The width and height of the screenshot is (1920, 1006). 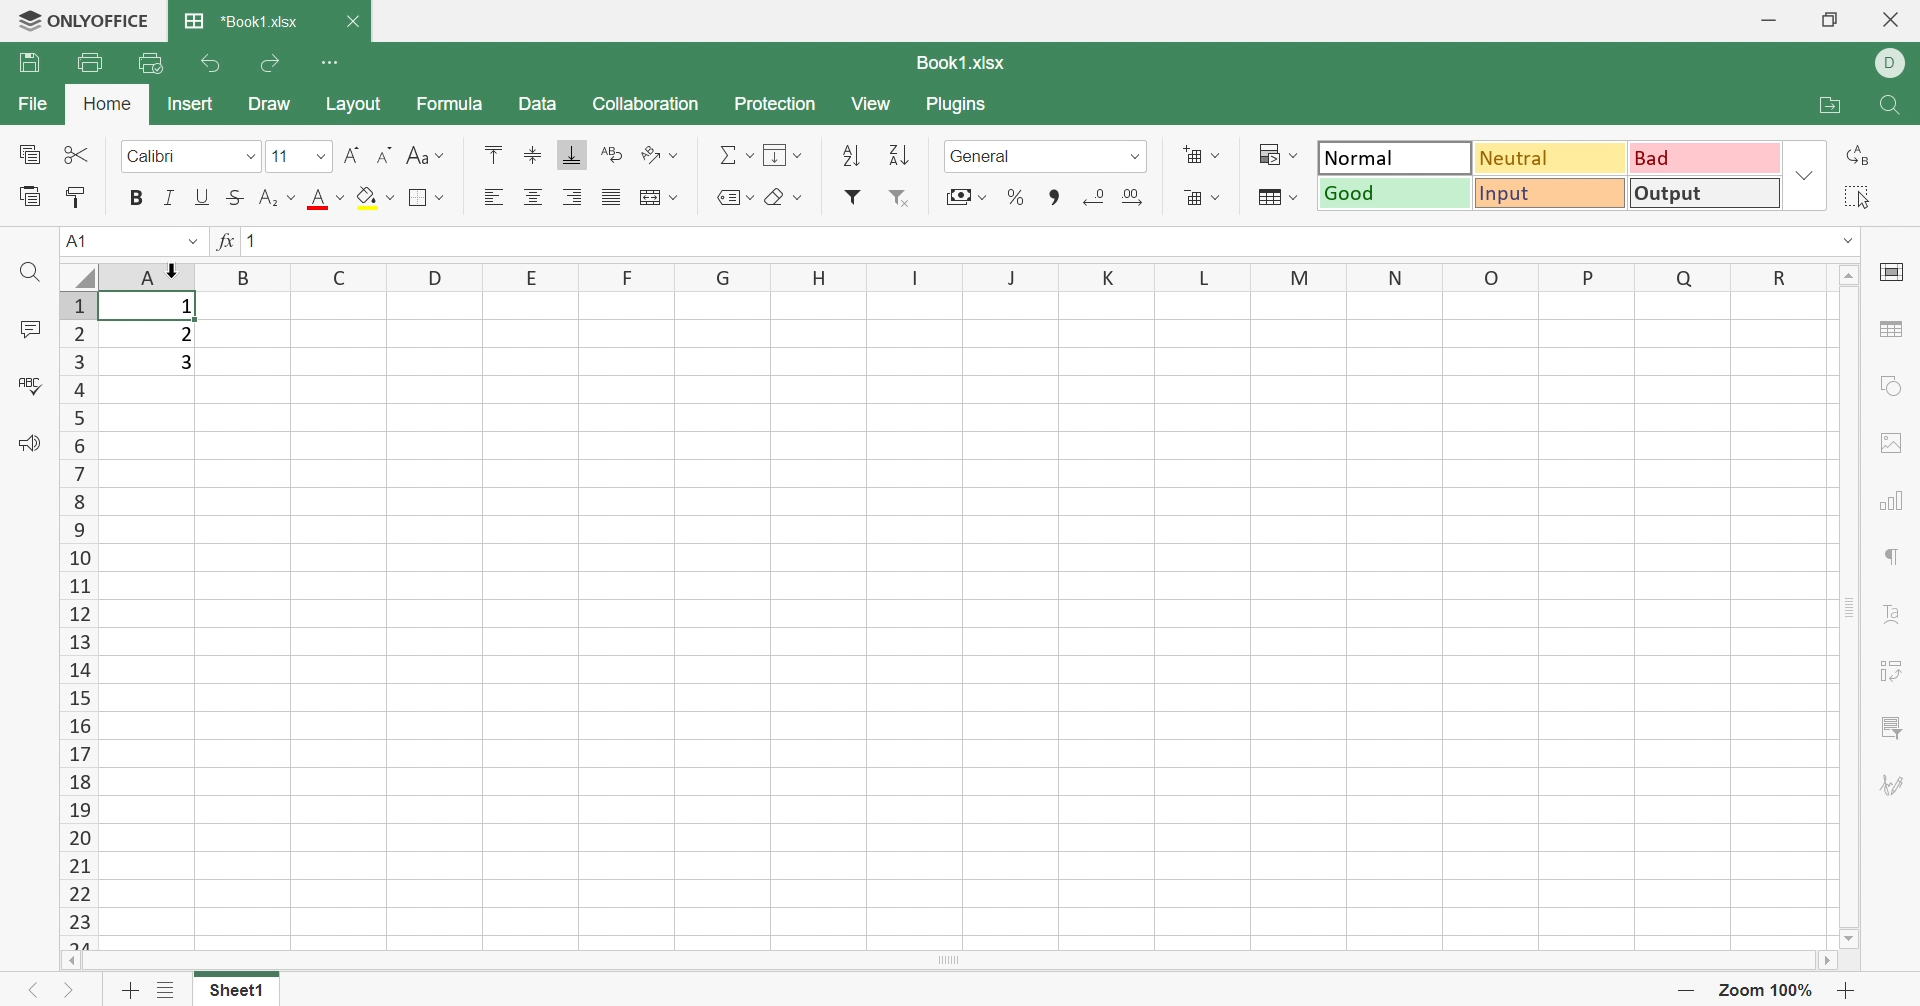 What do you see at coordinates (1093, 196) in the screenshot?
I see `Decrease decimal` at bounding box center [1093, 196].